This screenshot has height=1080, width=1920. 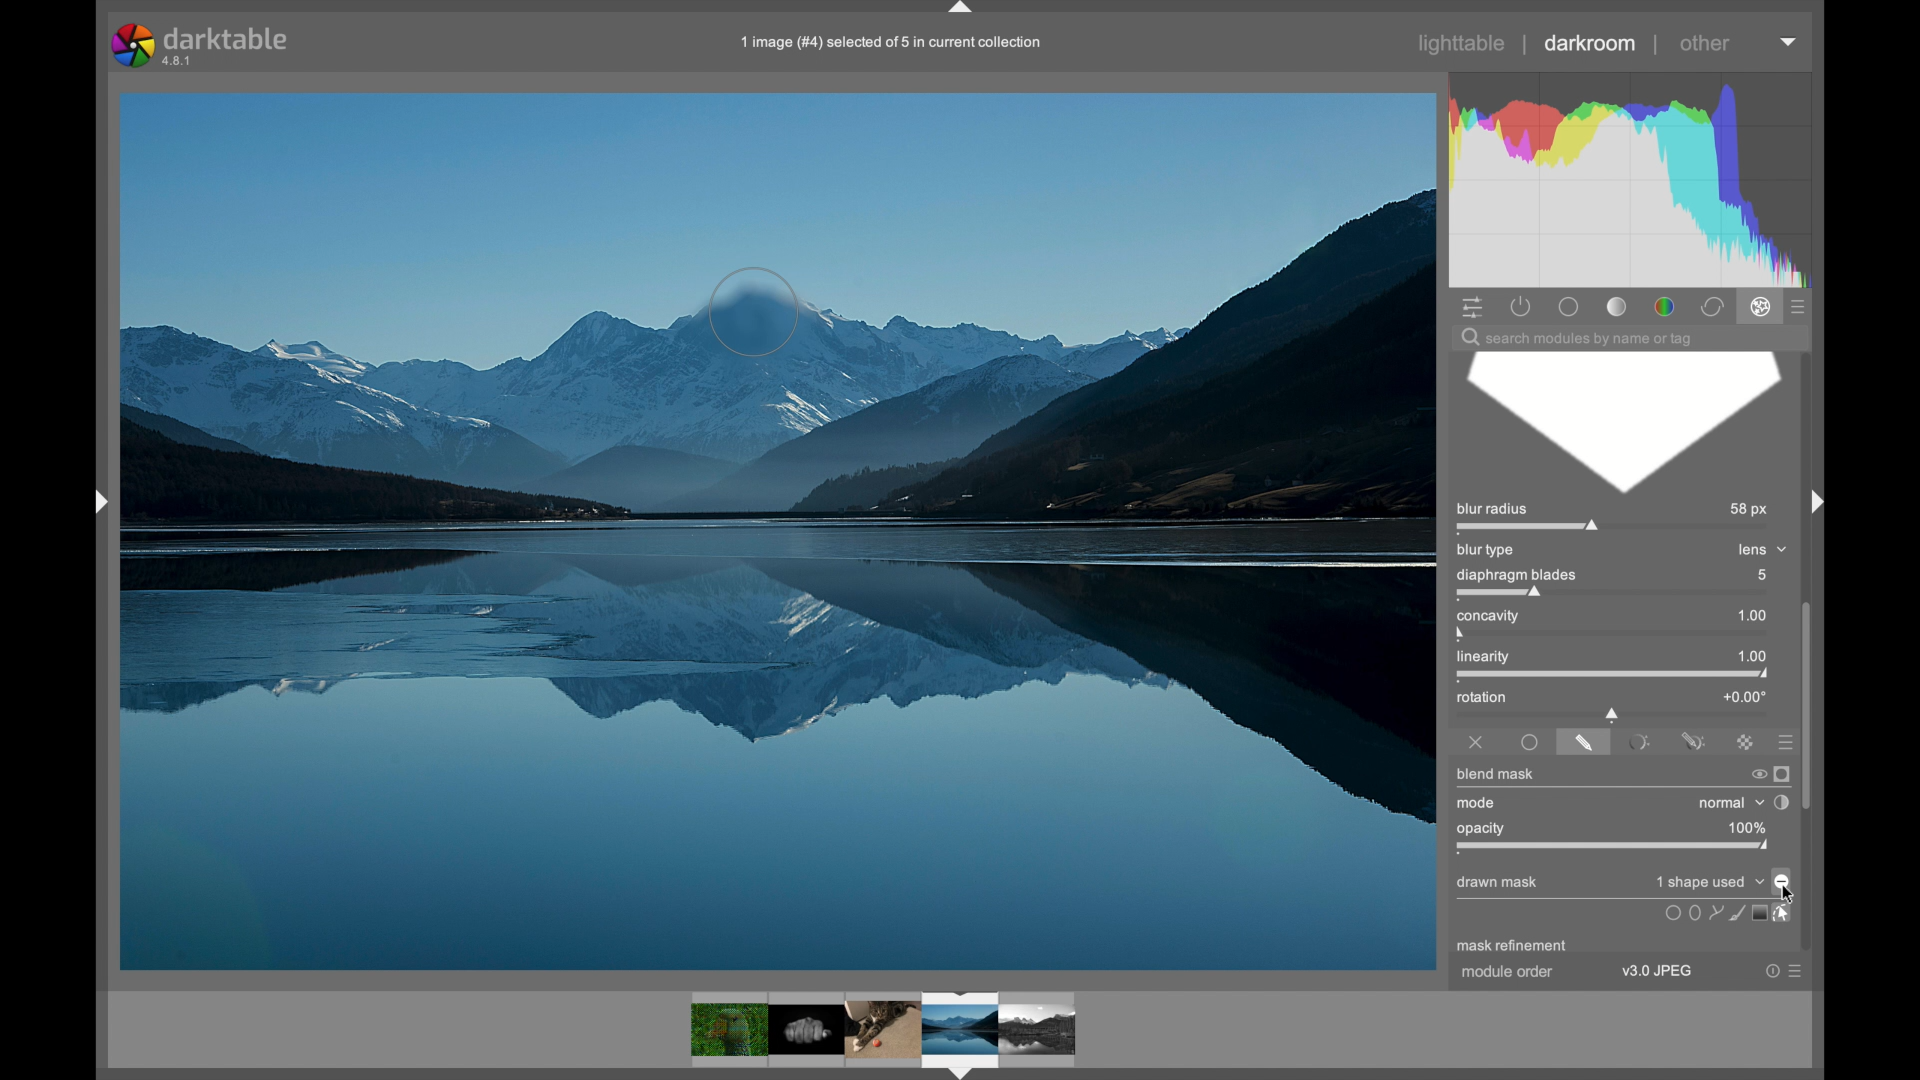 I want to click on 100%, so click(x=1747, y=827).